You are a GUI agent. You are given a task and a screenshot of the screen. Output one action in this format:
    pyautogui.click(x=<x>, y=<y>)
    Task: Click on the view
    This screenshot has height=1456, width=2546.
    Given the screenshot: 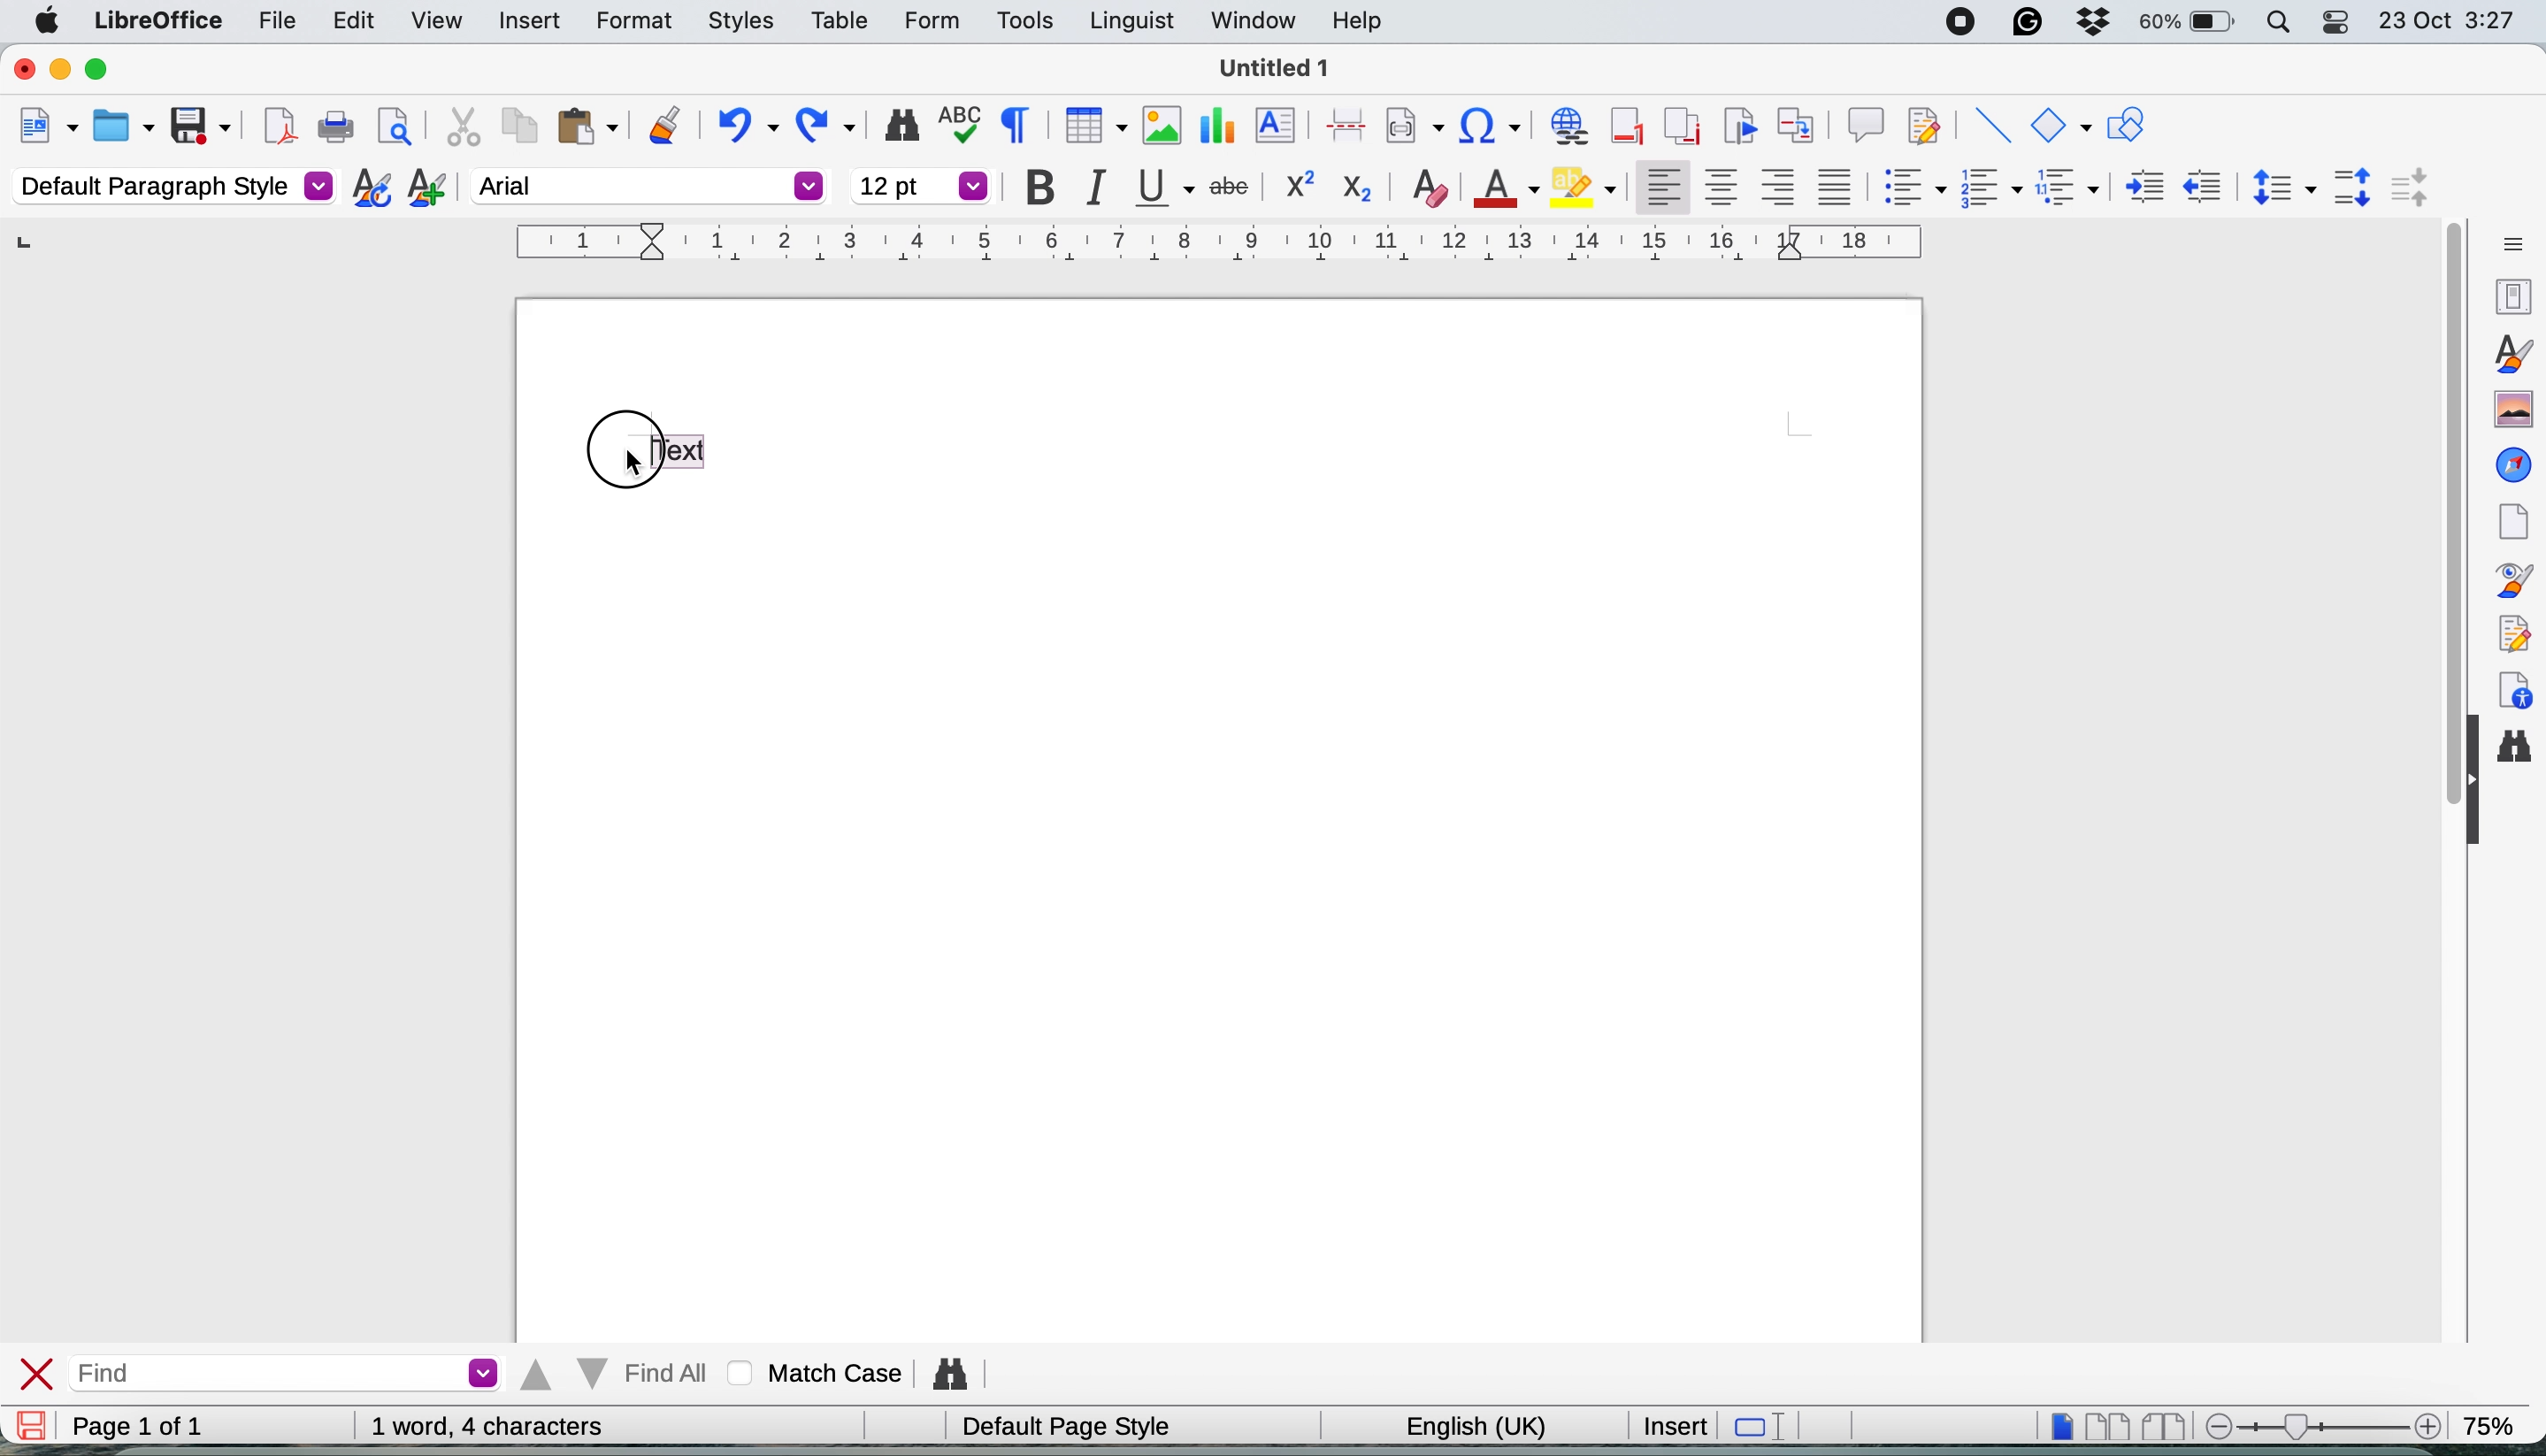 What is the action you would take?
    pyautogui.click(x=439, y=20)
    